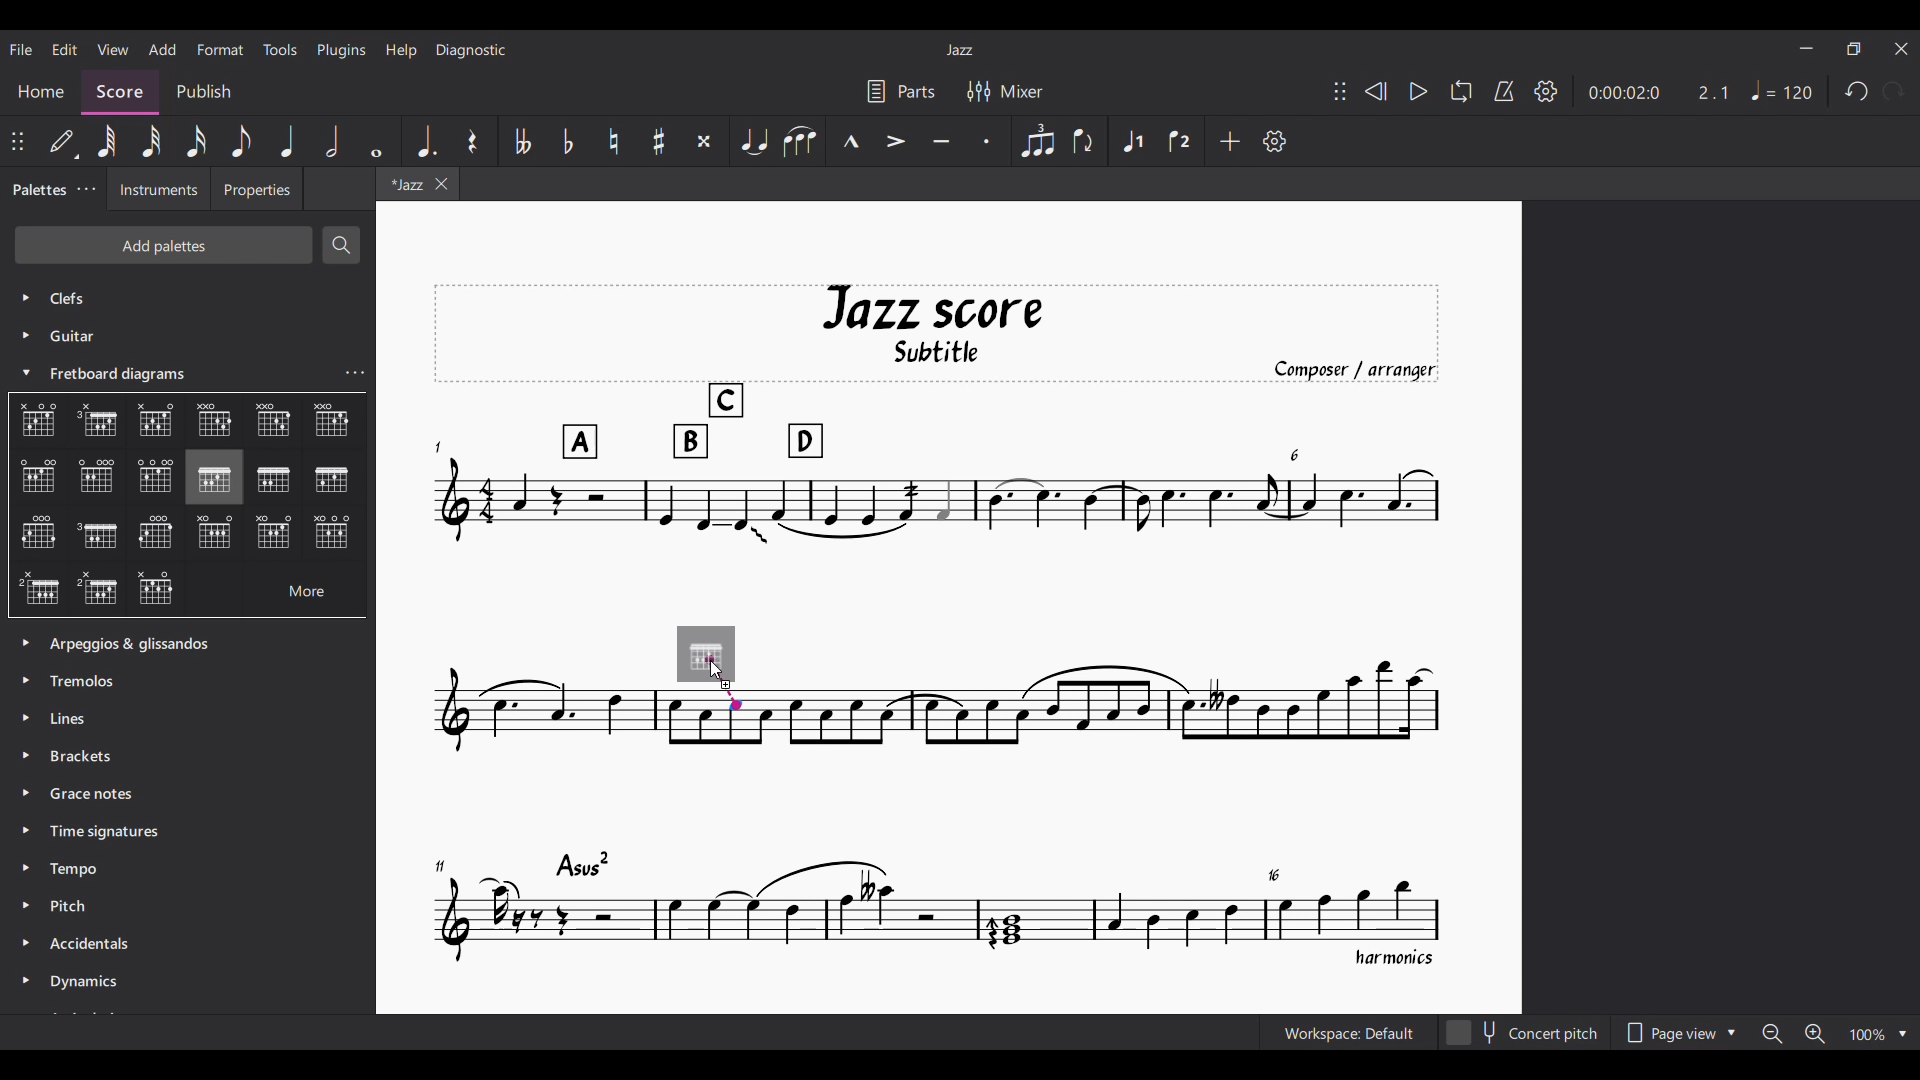  Describe the element at coordinates (1659, 93) in the screenshot. I see `Current duration and ratio` at that location.